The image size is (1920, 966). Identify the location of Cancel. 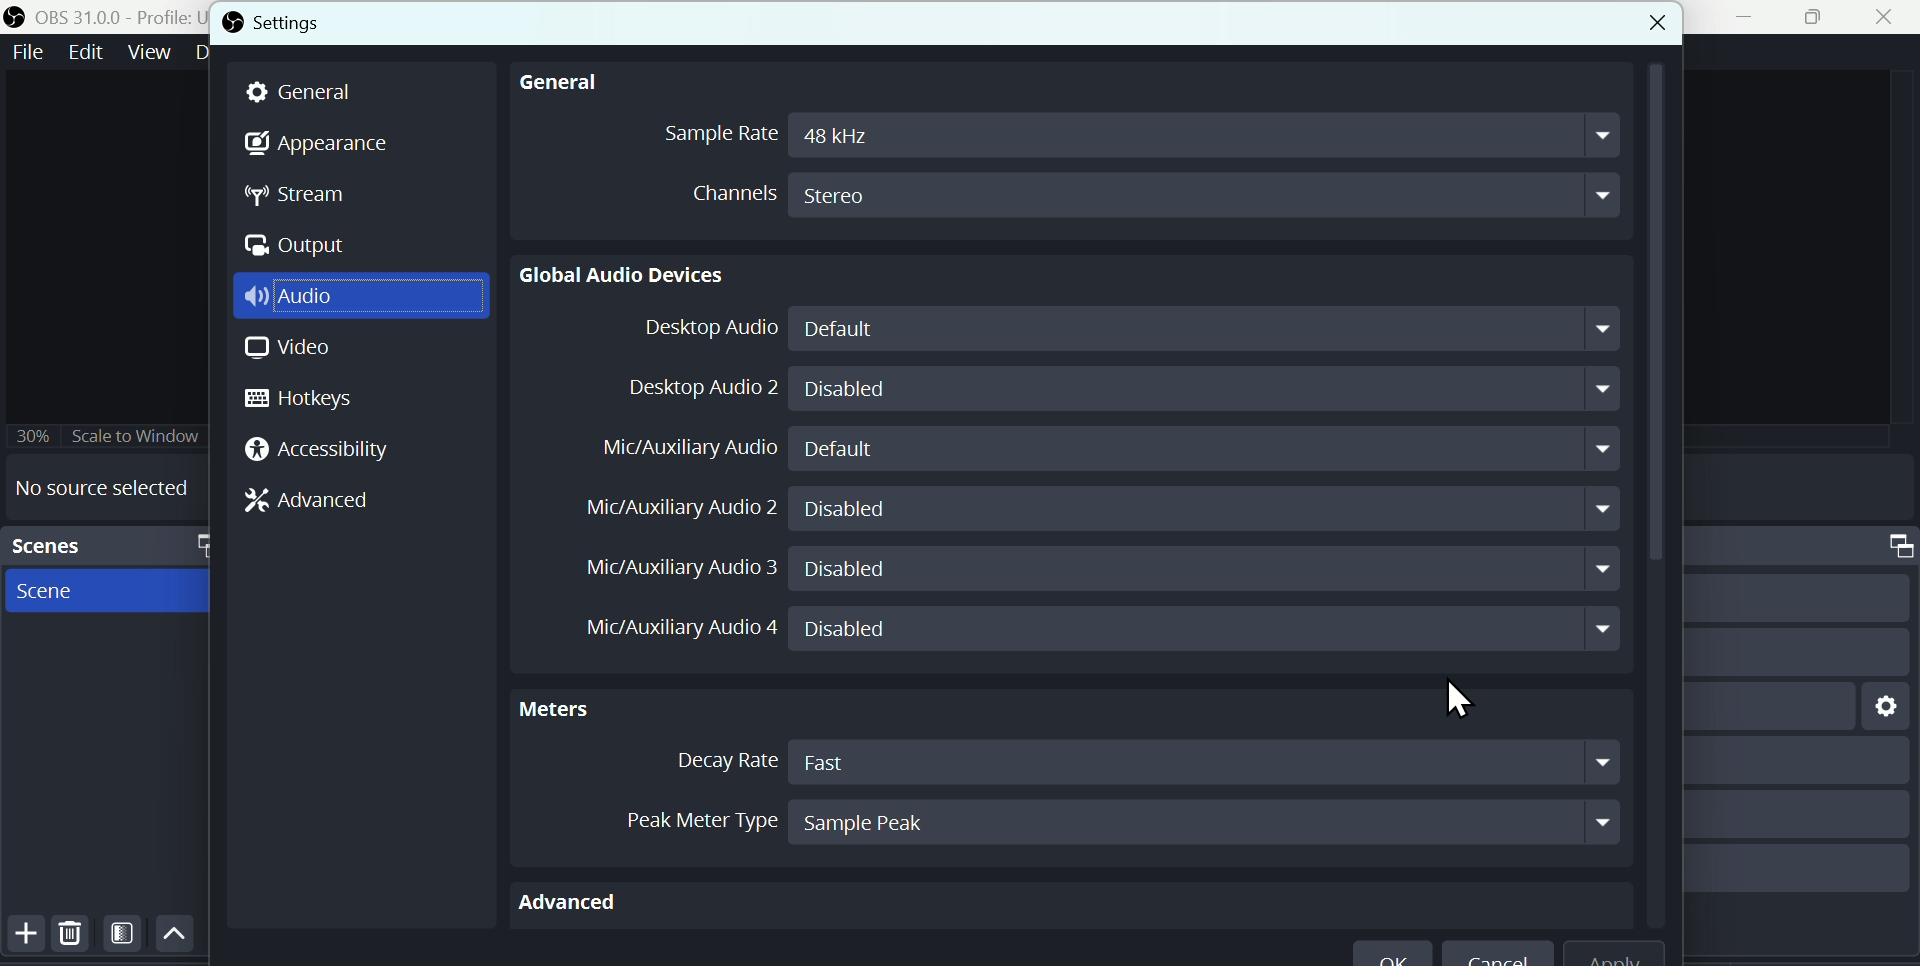
(1499, 950).